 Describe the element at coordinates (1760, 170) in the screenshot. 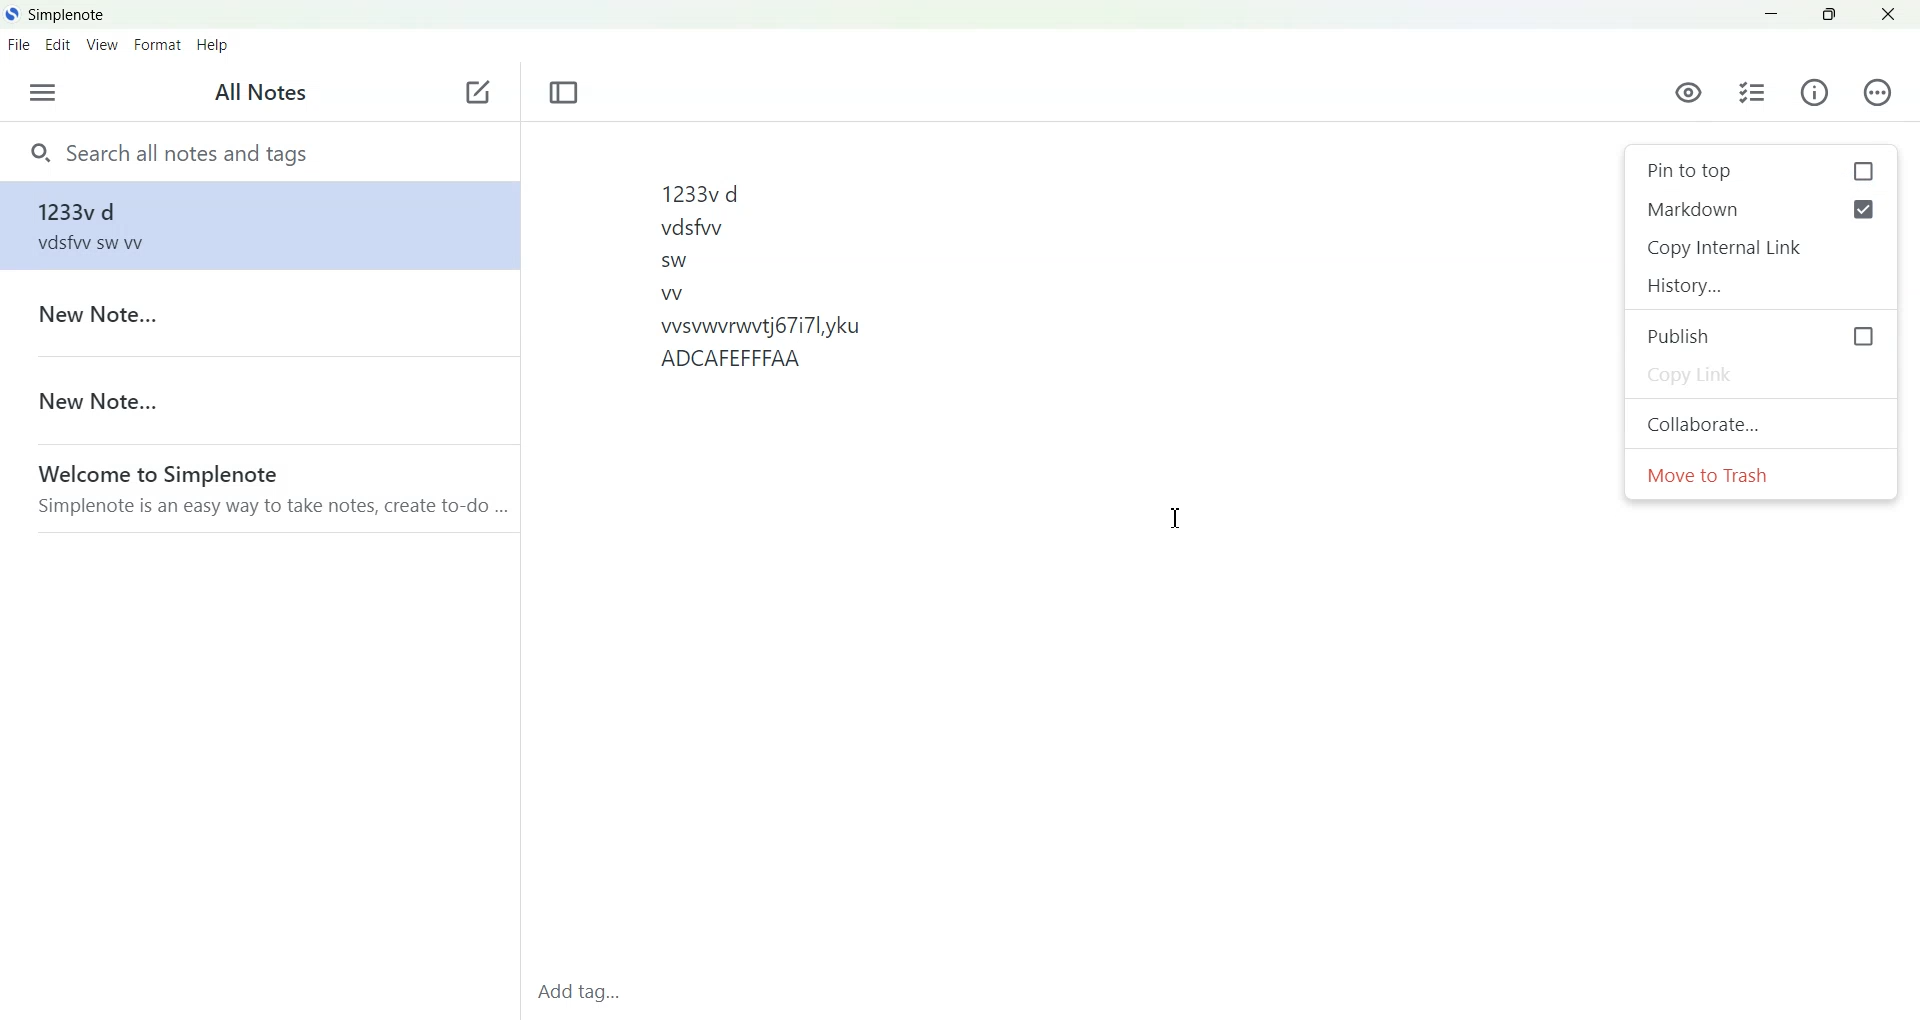

I see `Pin to top checkbox` at that location.